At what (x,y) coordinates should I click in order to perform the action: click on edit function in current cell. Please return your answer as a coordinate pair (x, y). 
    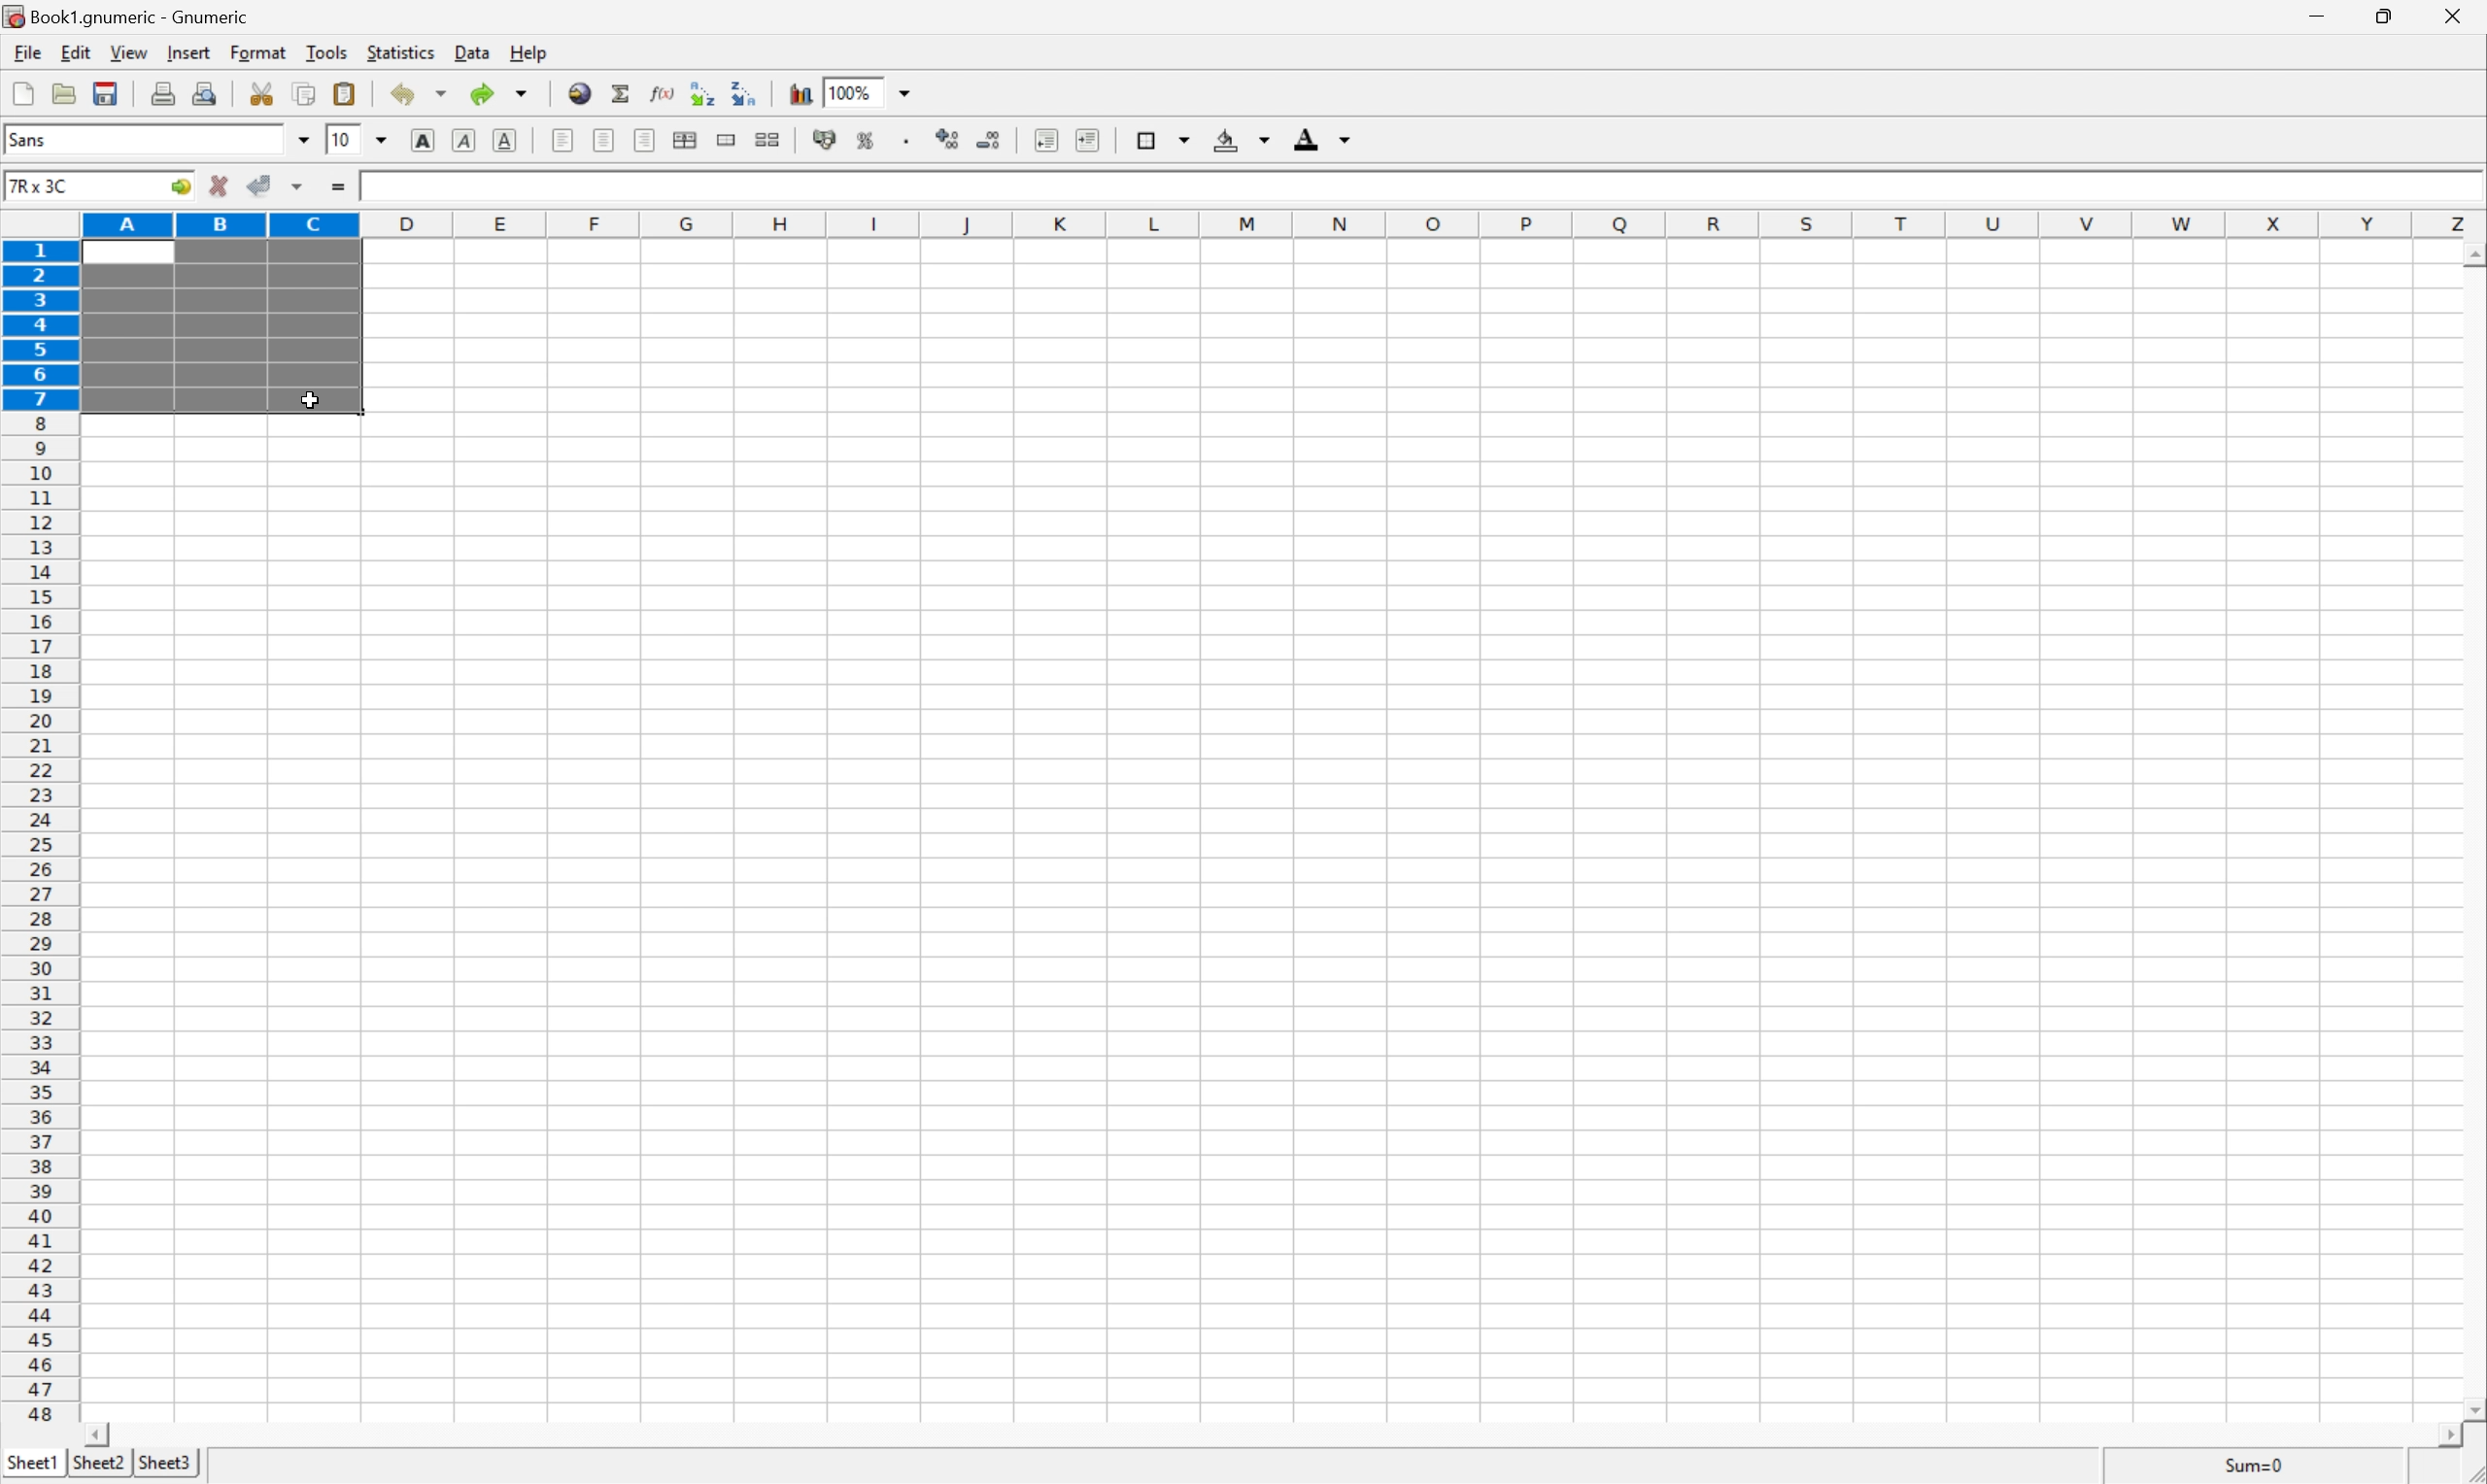
    Looking at the image, I should click on (662, 92).